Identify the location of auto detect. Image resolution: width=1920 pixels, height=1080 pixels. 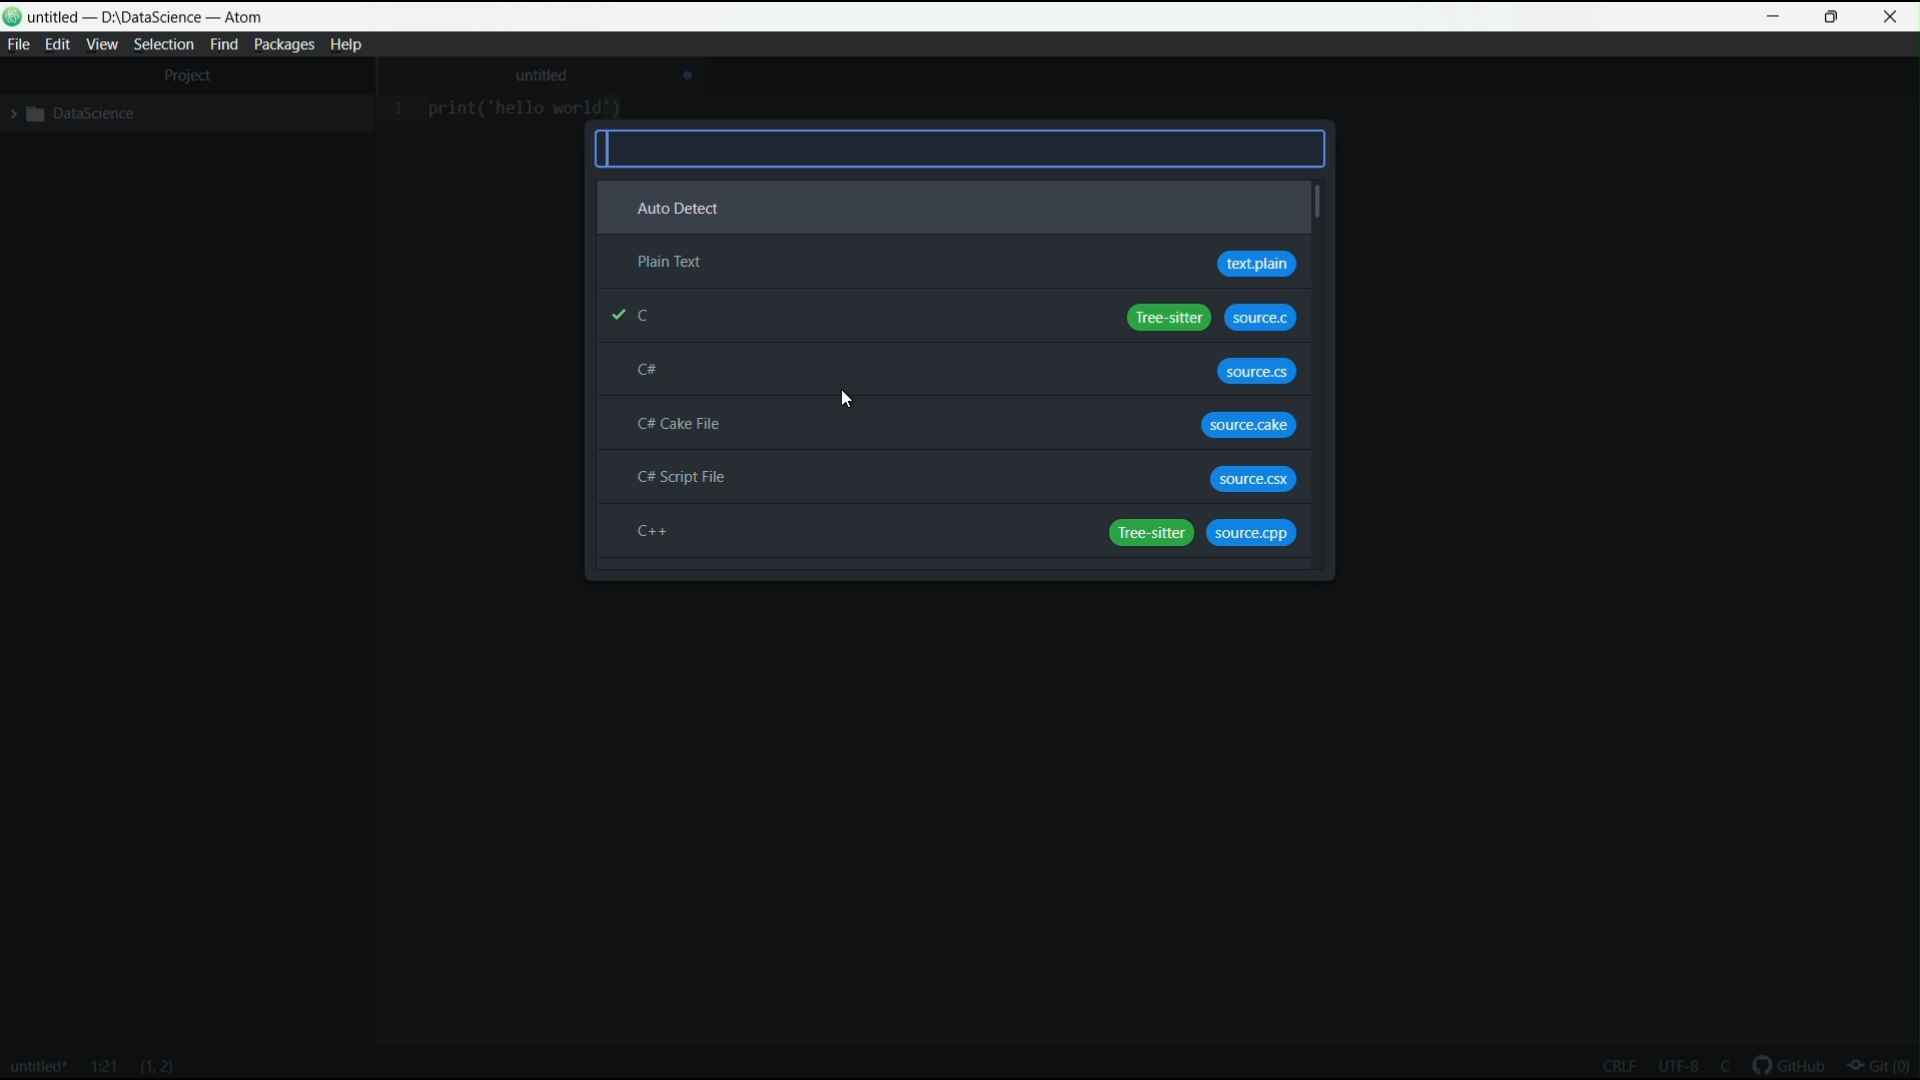
(679, 210).